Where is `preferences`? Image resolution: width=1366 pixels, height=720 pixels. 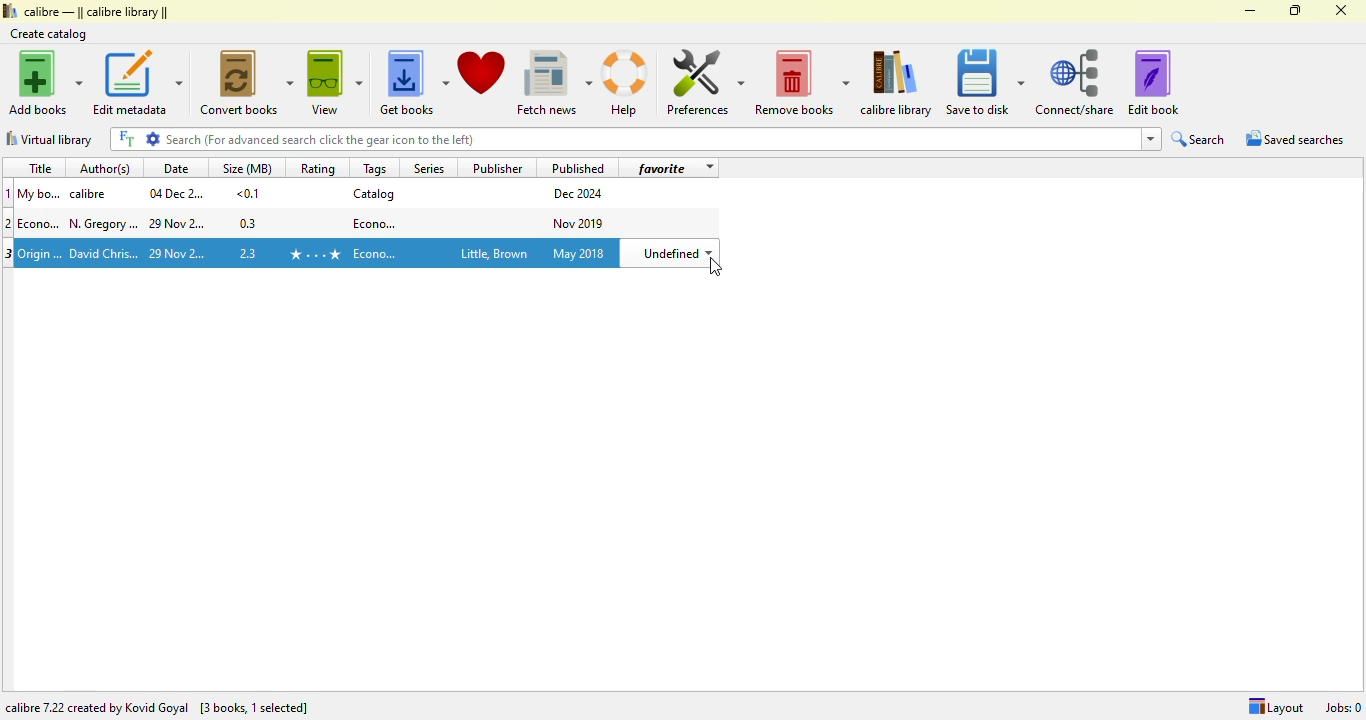 preferences is located at coordinates (704, 82).